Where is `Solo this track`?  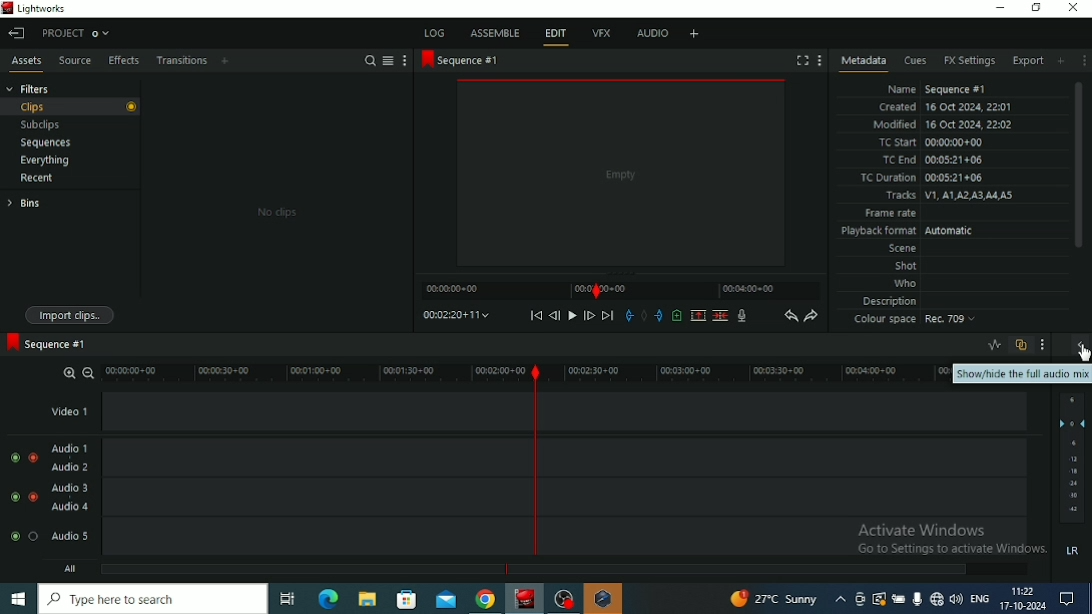
Solo this track is located at coordinates (32, 457).